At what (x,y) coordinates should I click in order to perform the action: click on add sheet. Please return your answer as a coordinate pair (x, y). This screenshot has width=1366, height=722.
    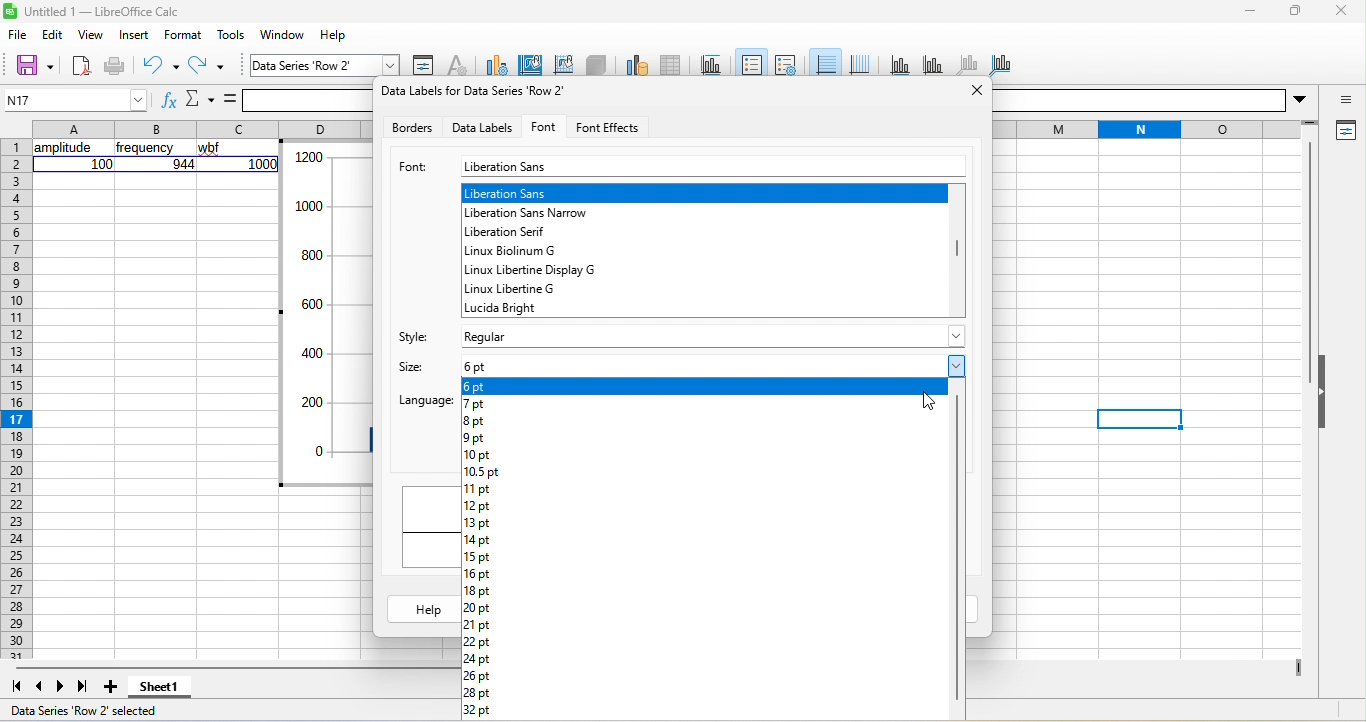
    Looking at the image, I should click on (113, 690).